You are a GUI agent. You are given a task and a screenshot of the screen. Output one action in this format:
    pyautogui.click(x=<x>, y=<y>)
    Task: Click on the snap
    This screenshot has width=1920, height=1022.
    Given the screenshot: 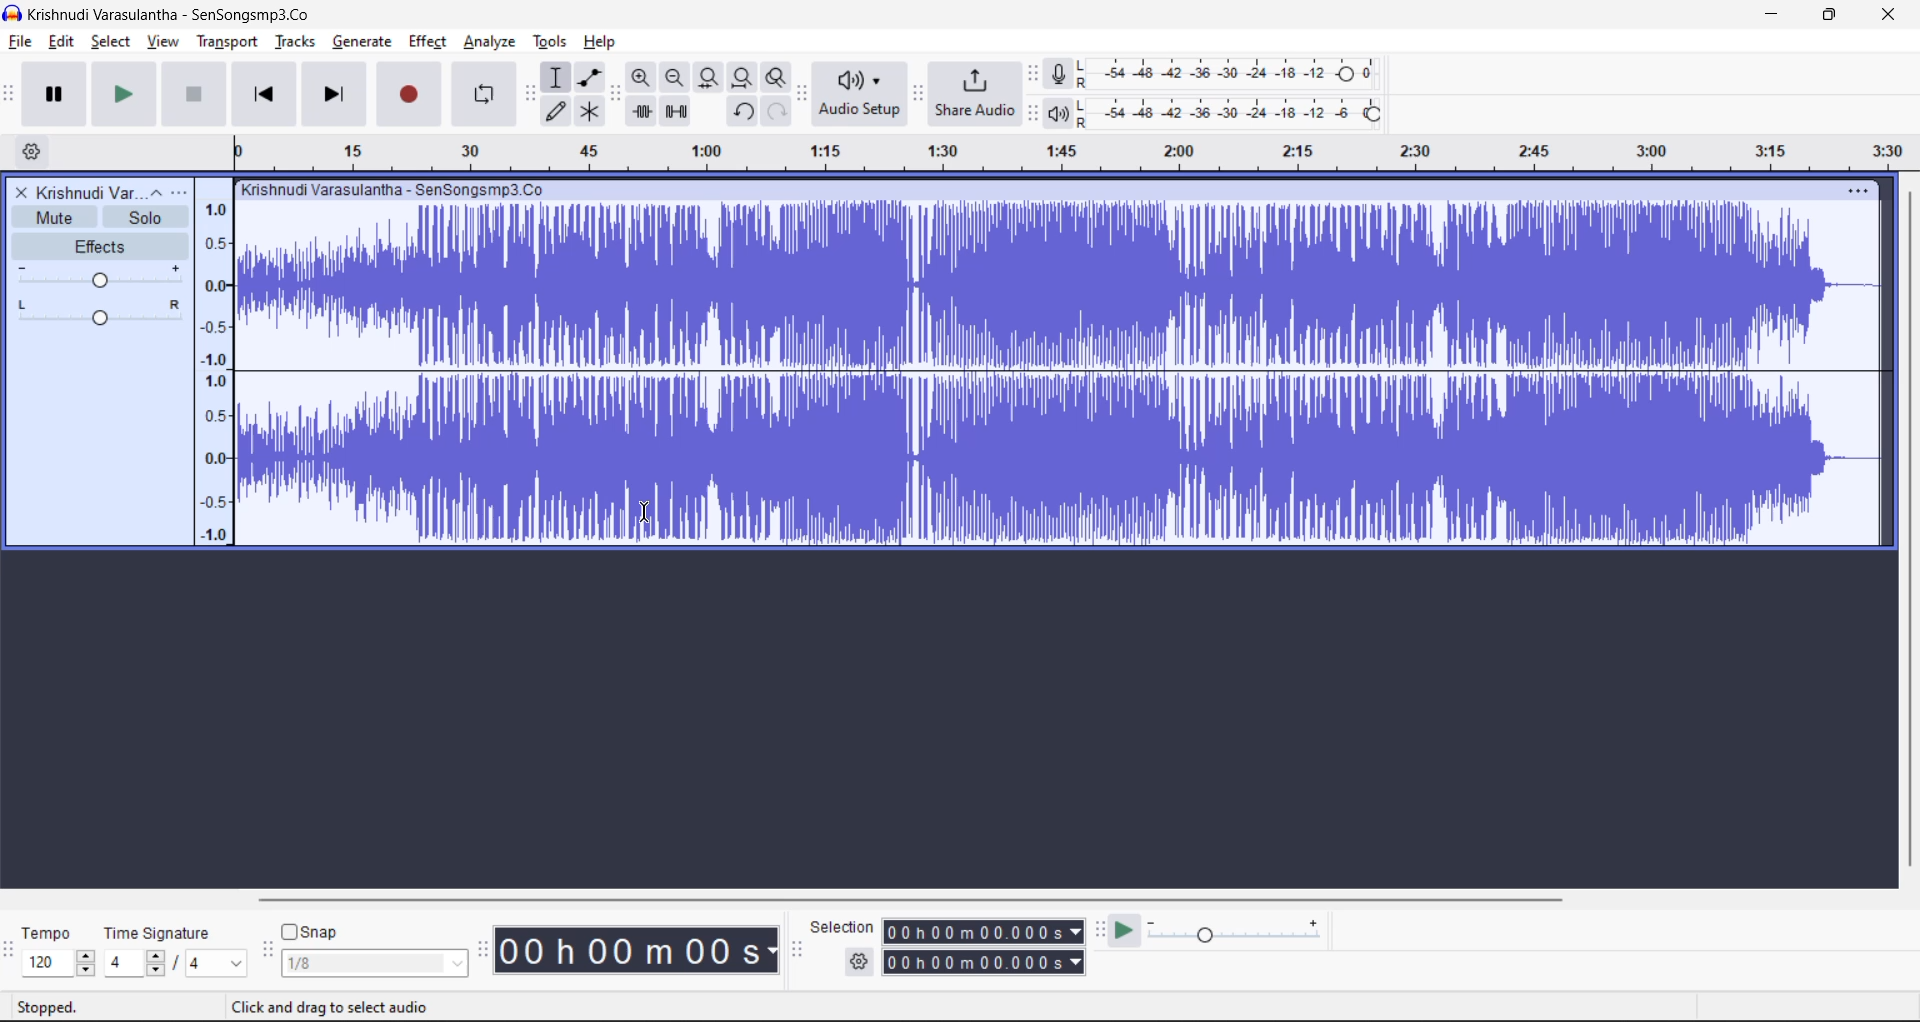 What is the action you would take?
    pyautogui.click(x=310, y=932)
    